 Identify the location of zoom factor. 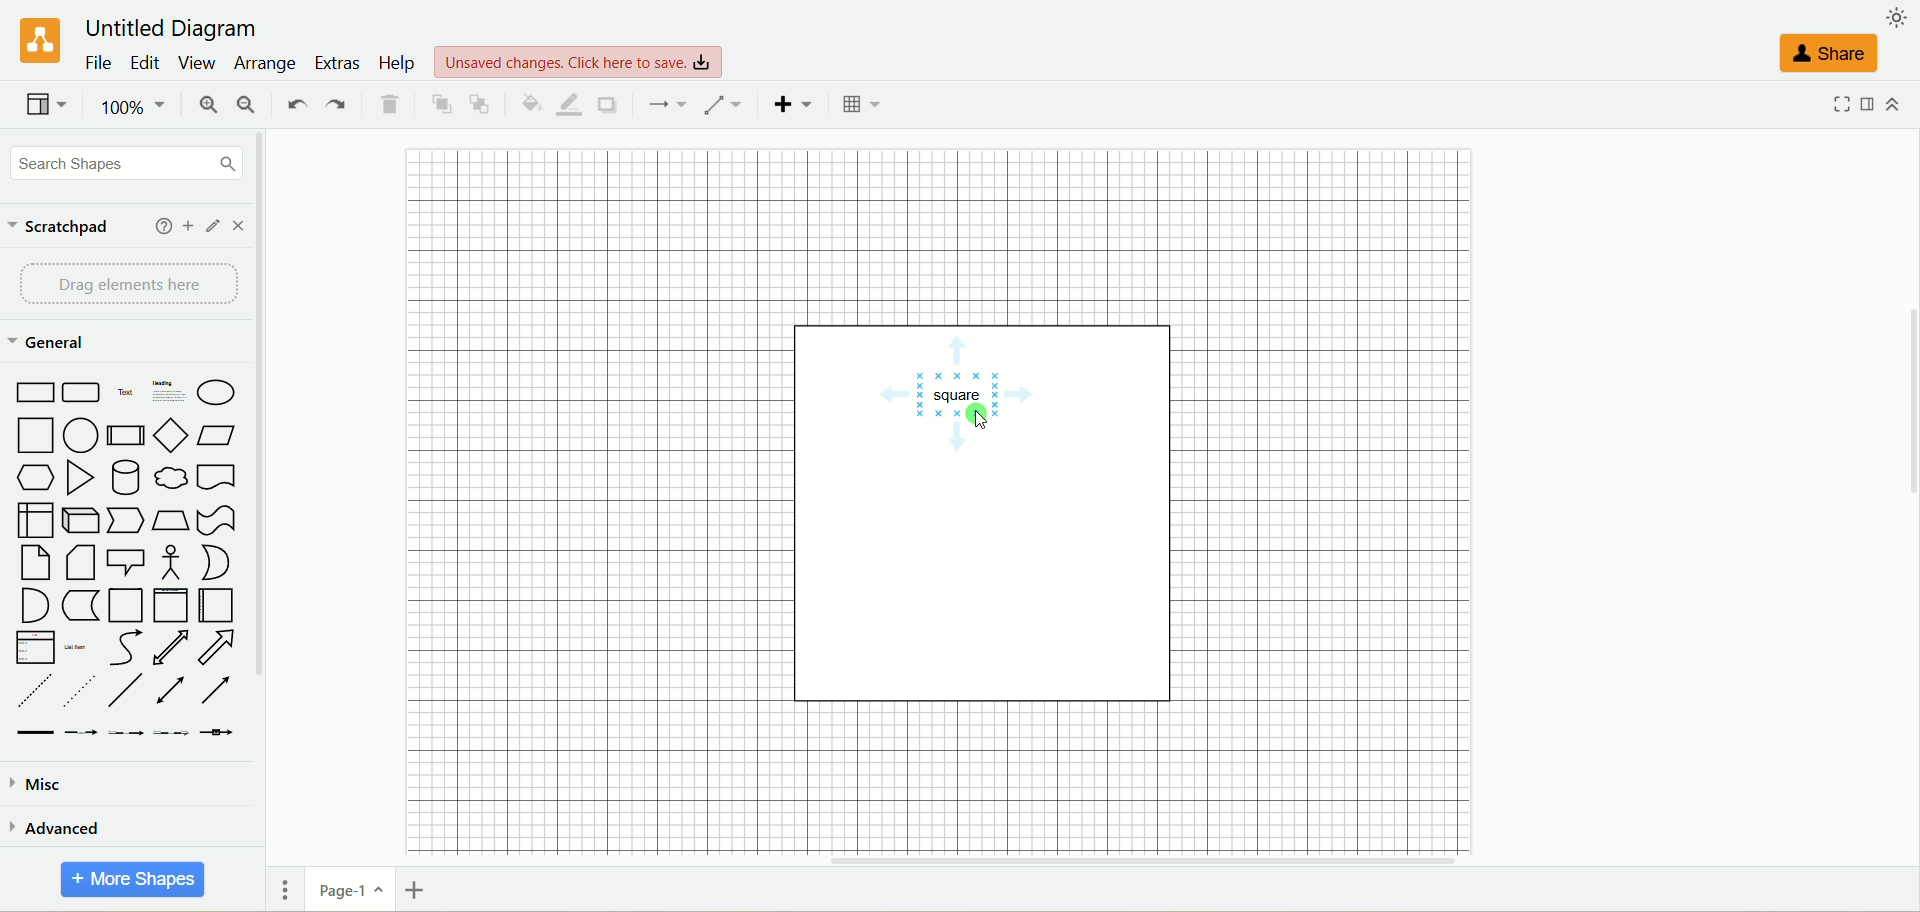
(137, 106).